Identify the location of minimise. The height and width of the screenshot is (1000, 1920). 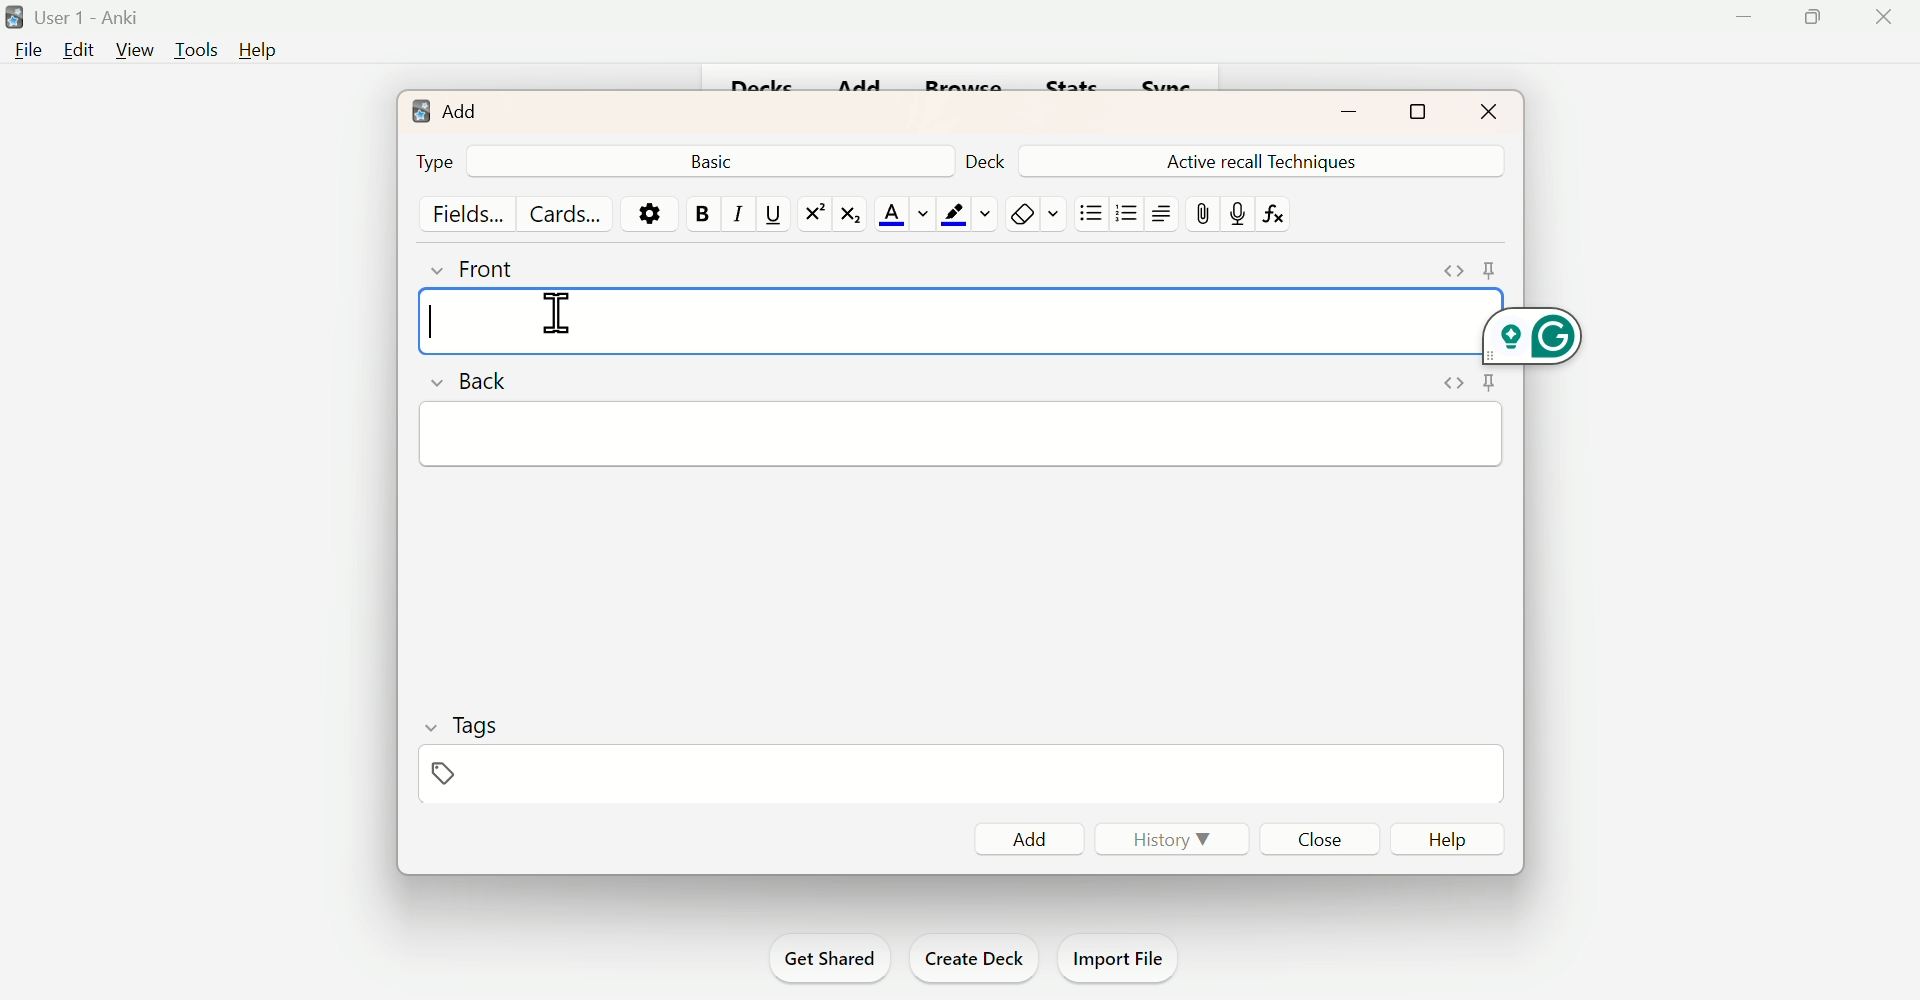
(1337, 112).